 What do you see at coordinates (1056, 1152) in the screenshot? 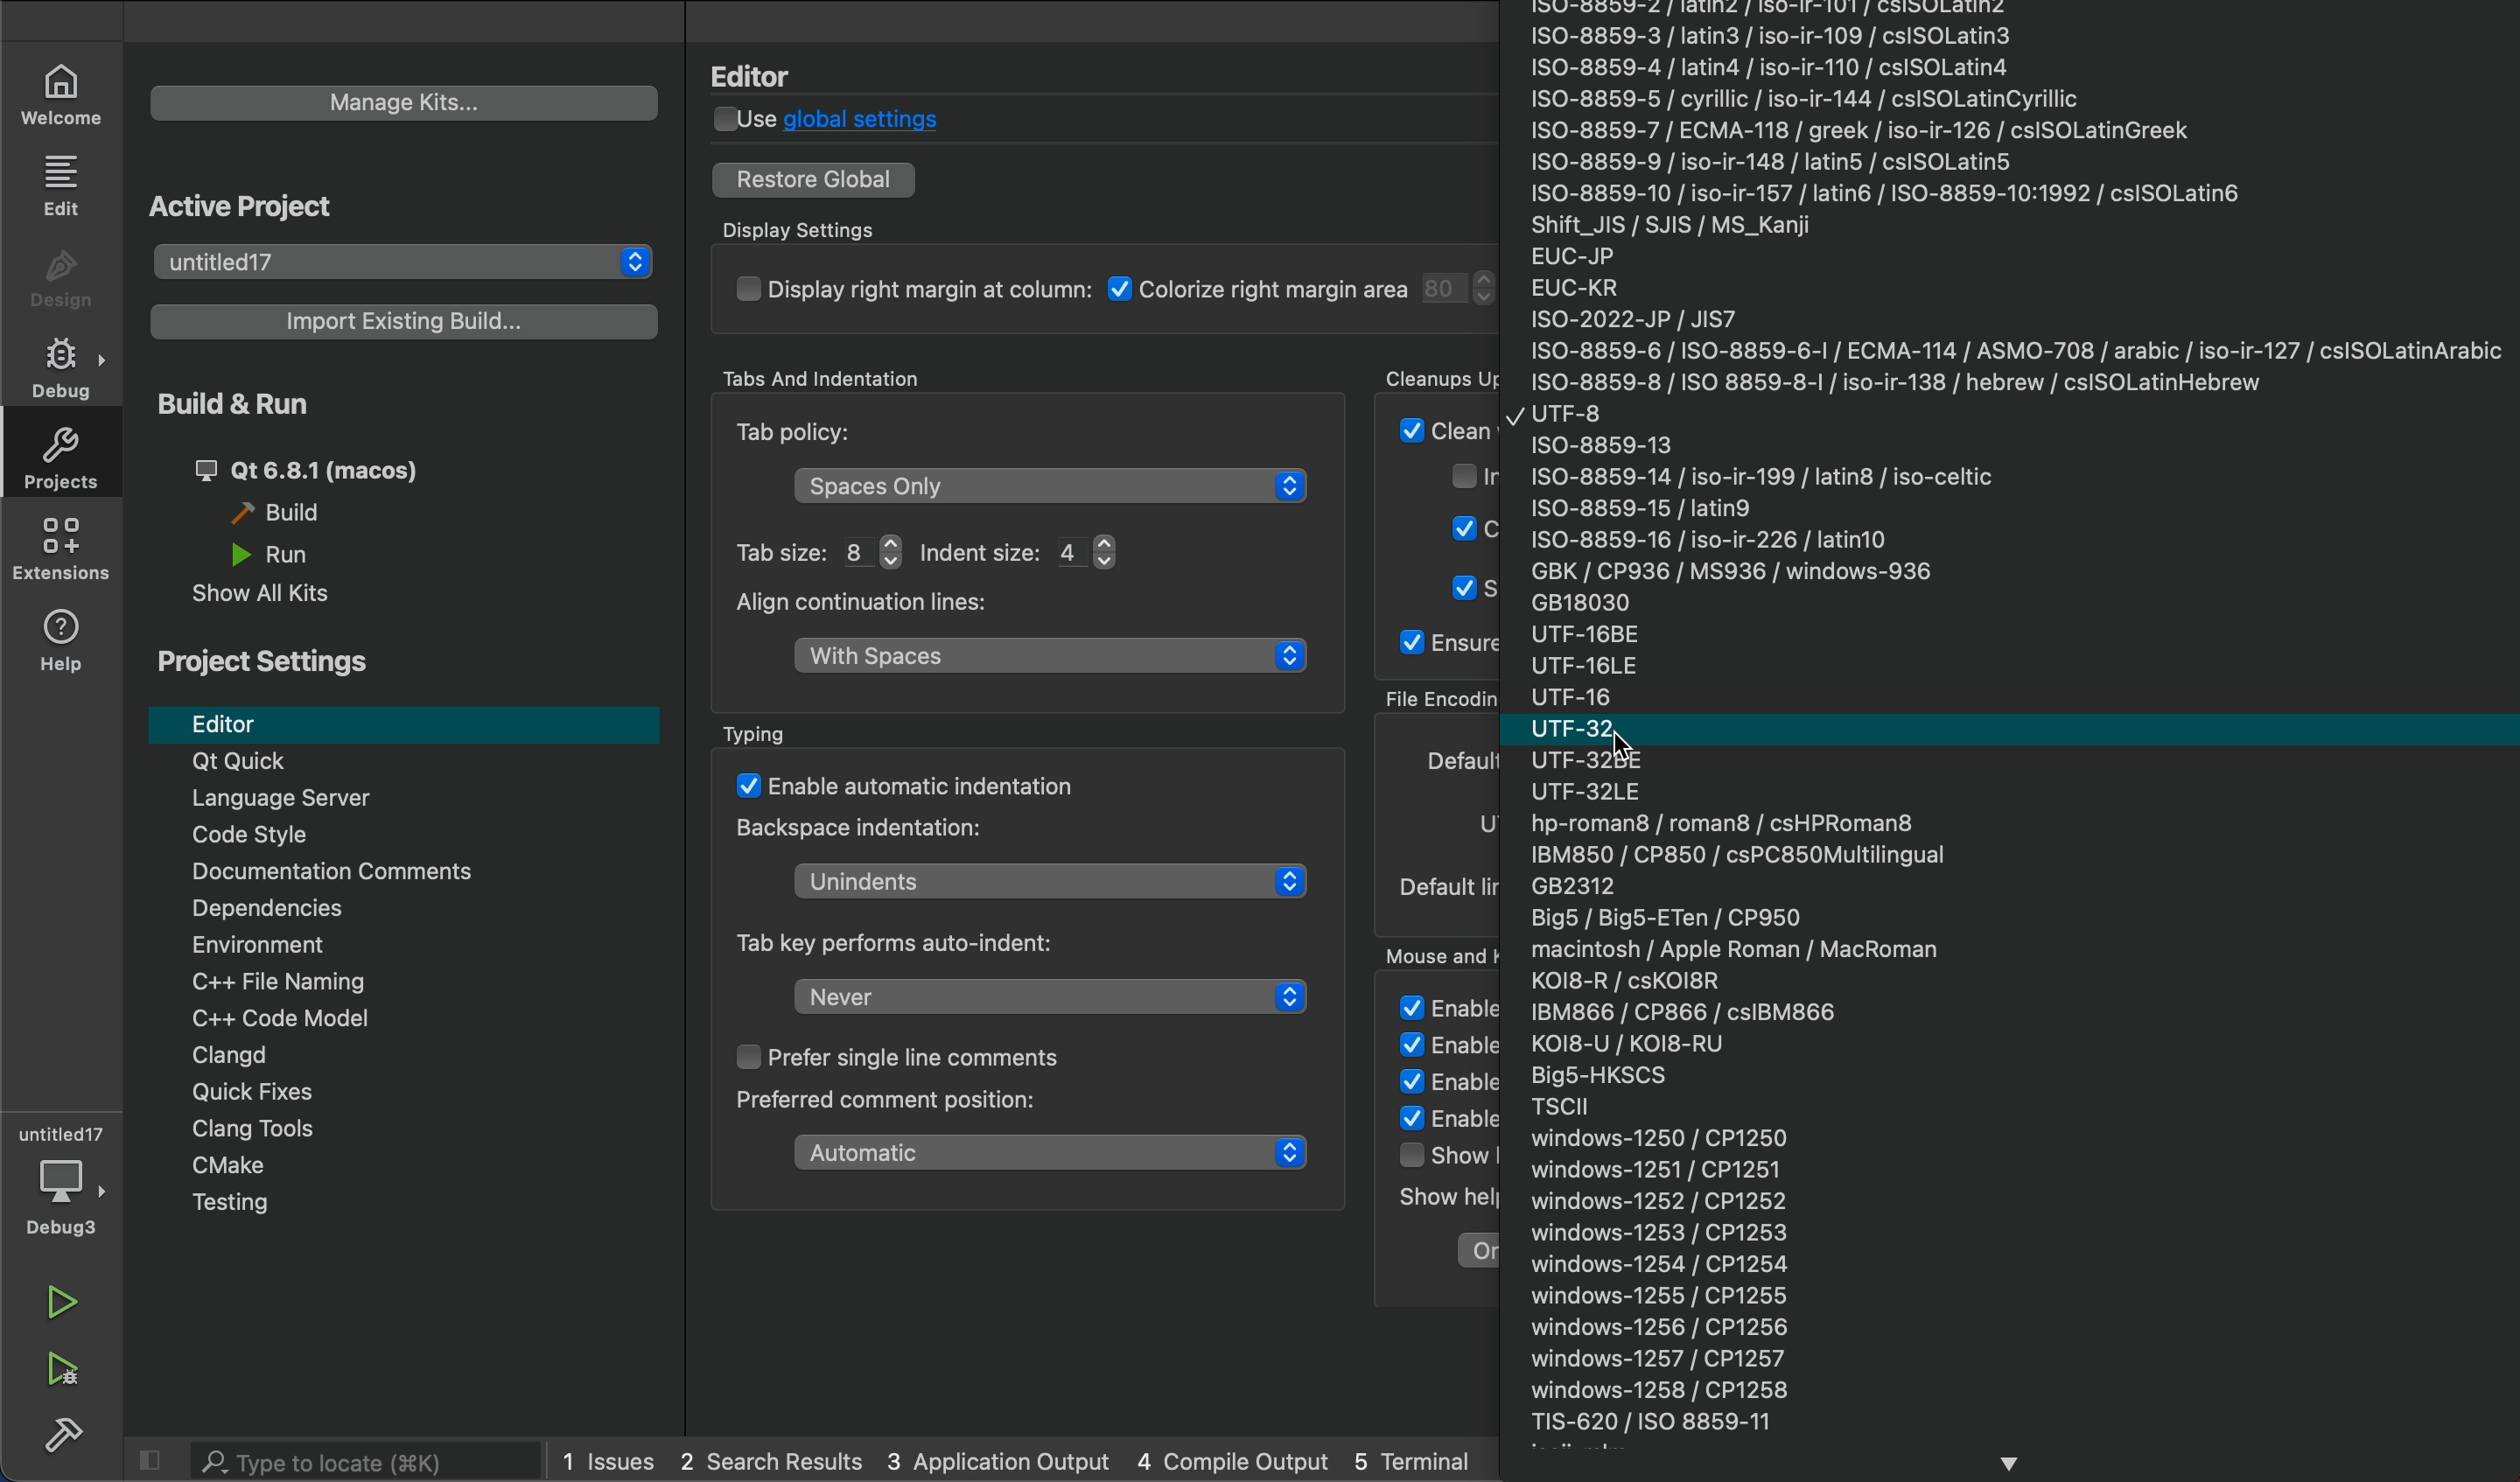
I see `comment position ` at bounding box center [1056, 1152].